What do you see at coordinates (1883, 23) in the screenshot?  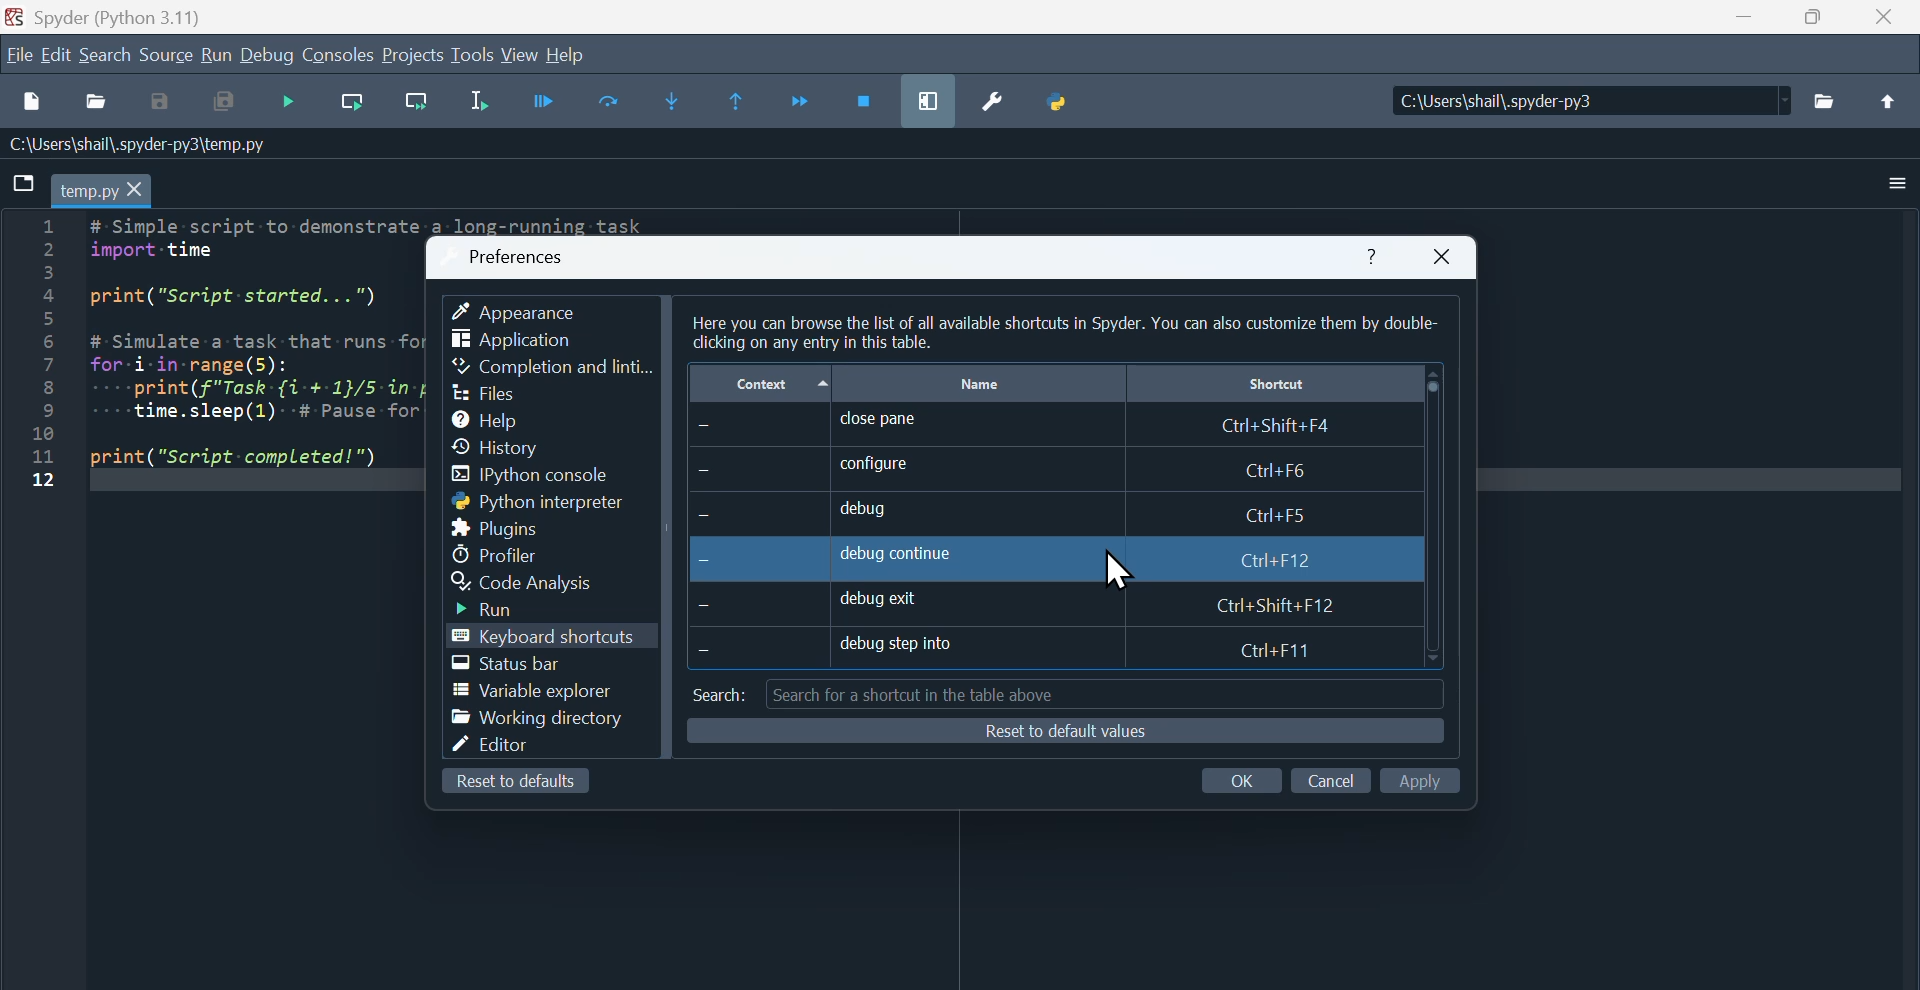 I see `close` at bounding box center [1883, 23].